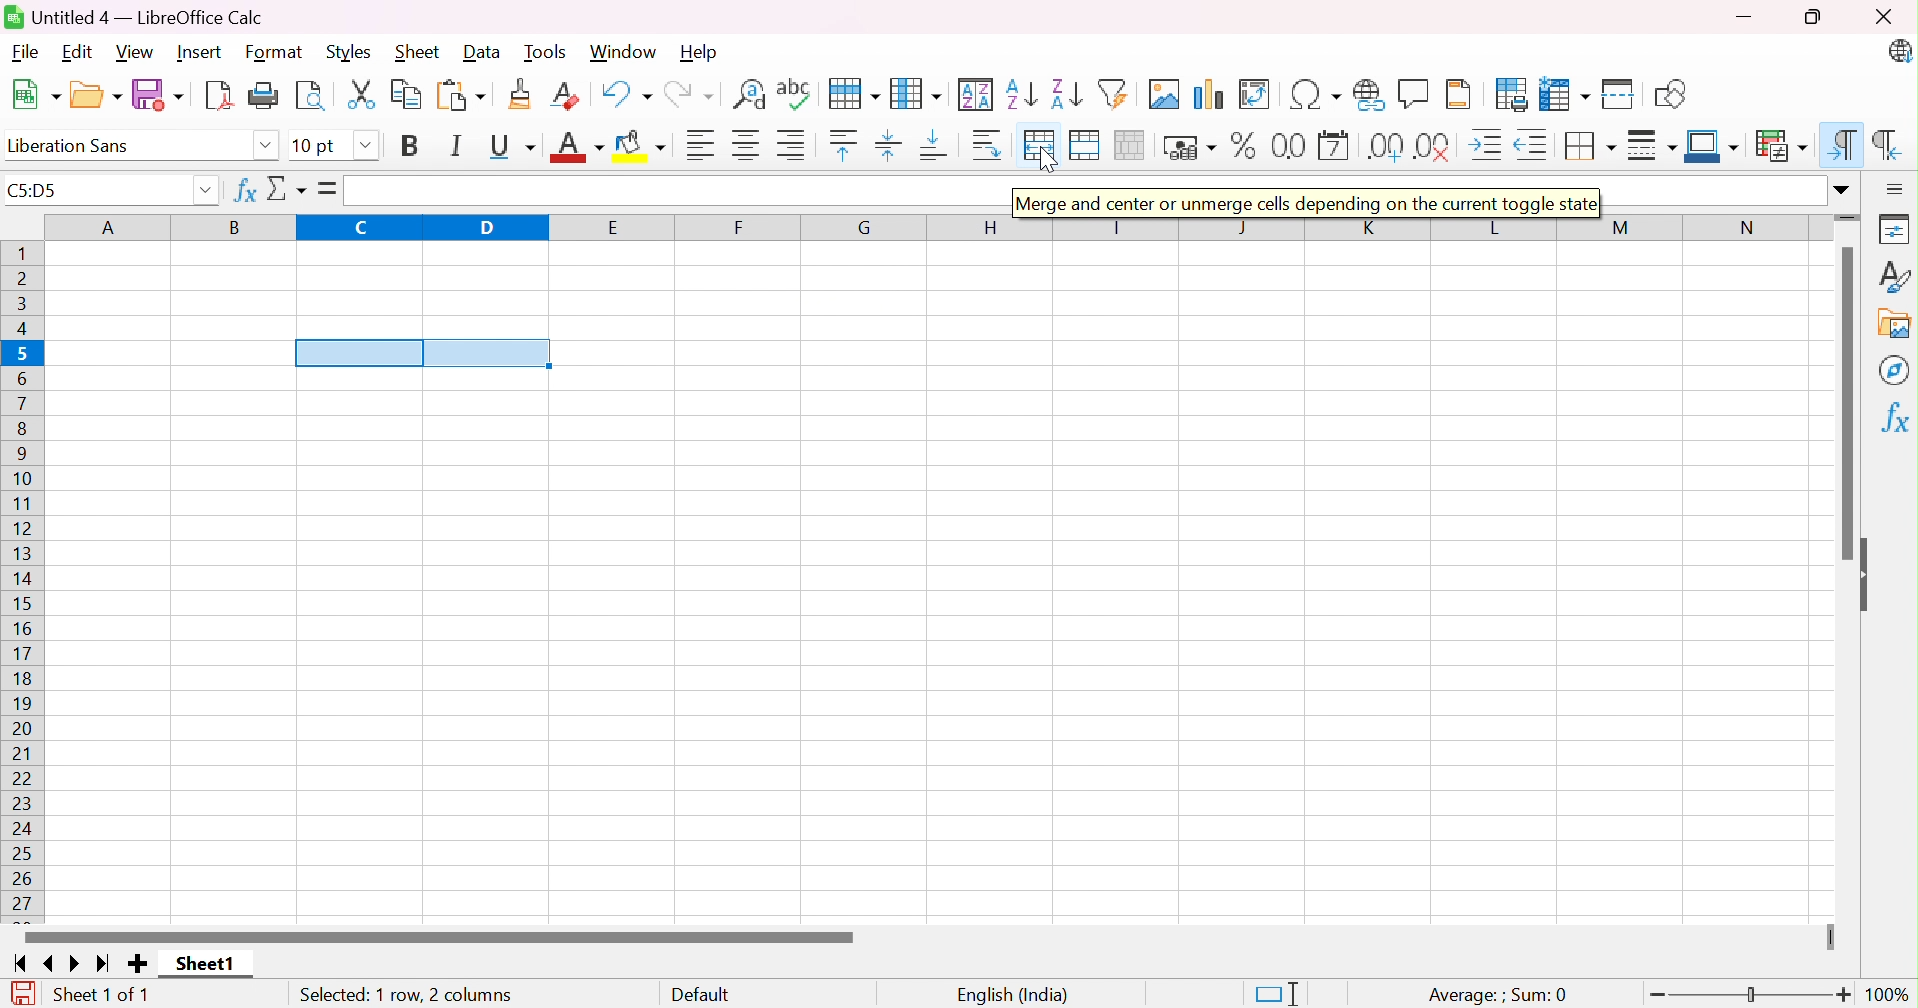  What do you see at coordinates (159, 94) in the screenshot?
I see `Save` at bounding box center [159, 94].